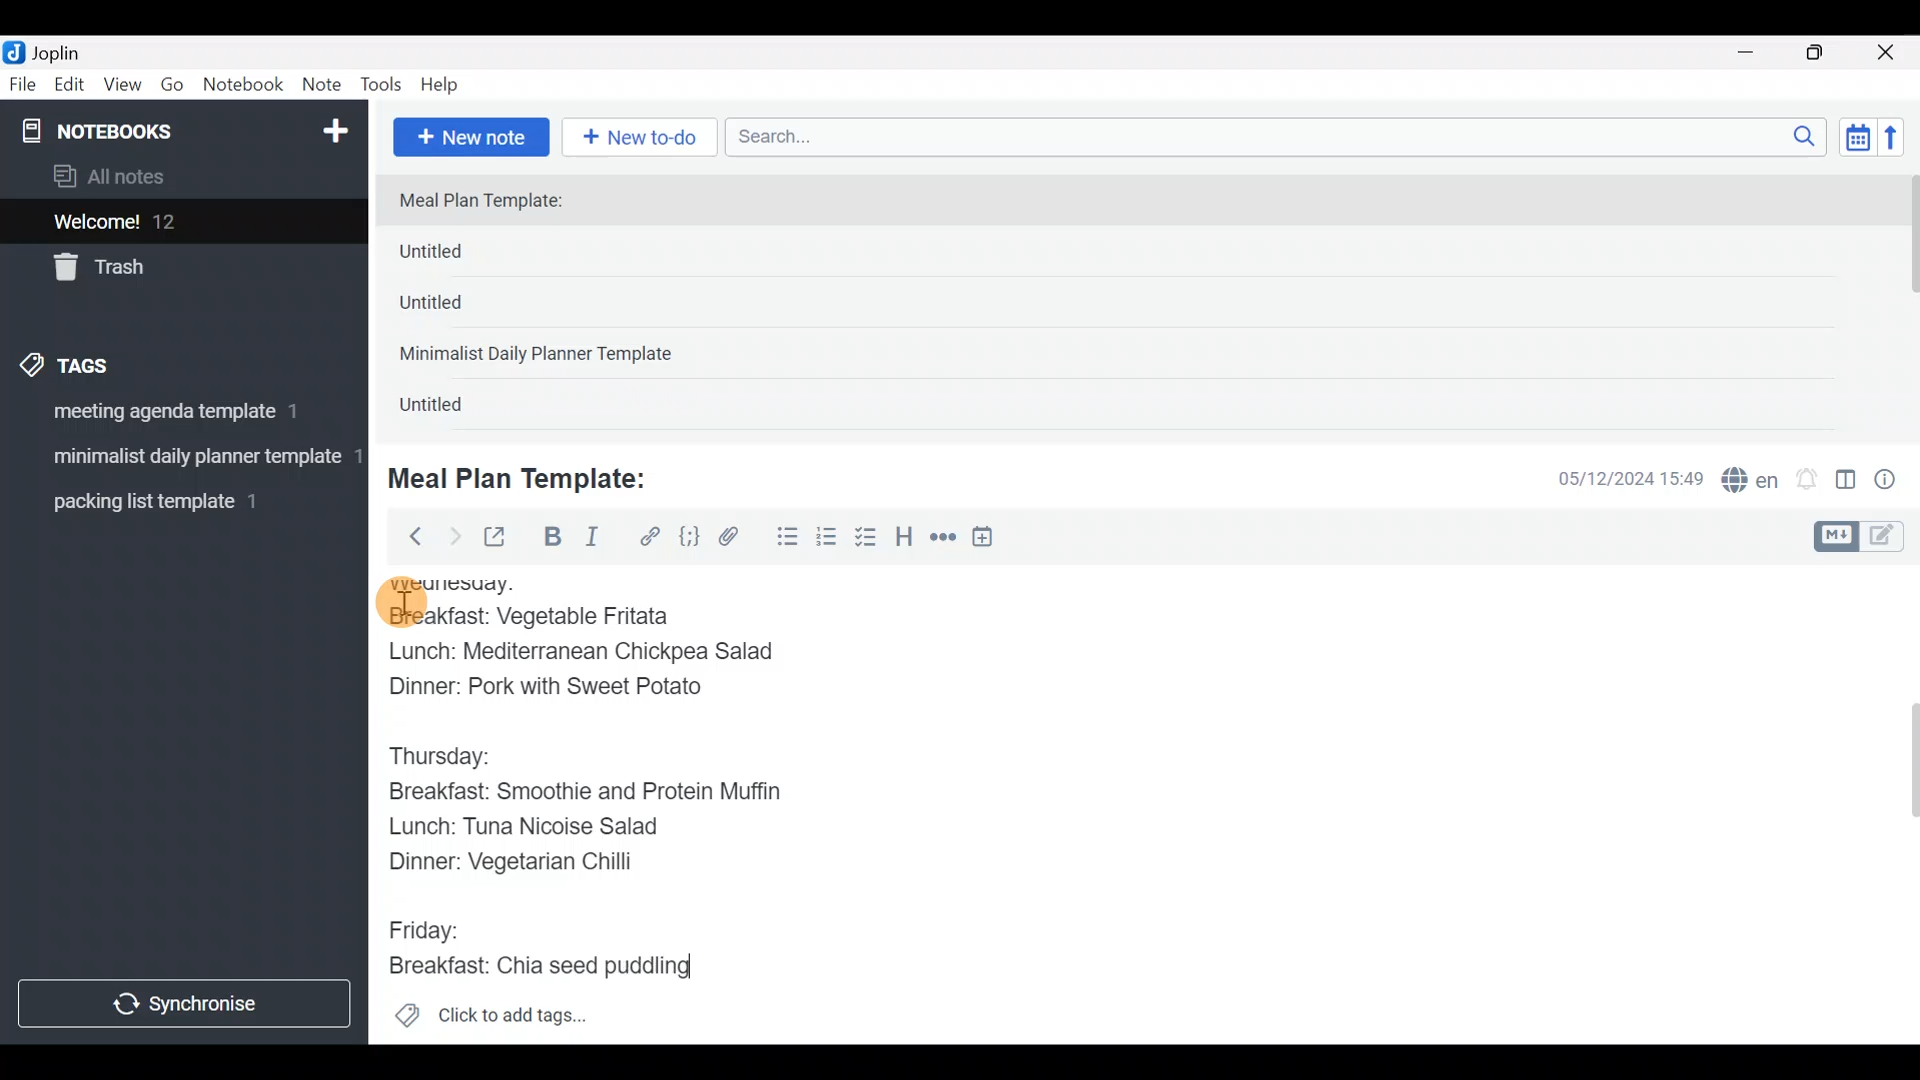 Image resolution: width=1920 pixels, height=1080 pixels. I want to click on Bold, so click(551, 539).